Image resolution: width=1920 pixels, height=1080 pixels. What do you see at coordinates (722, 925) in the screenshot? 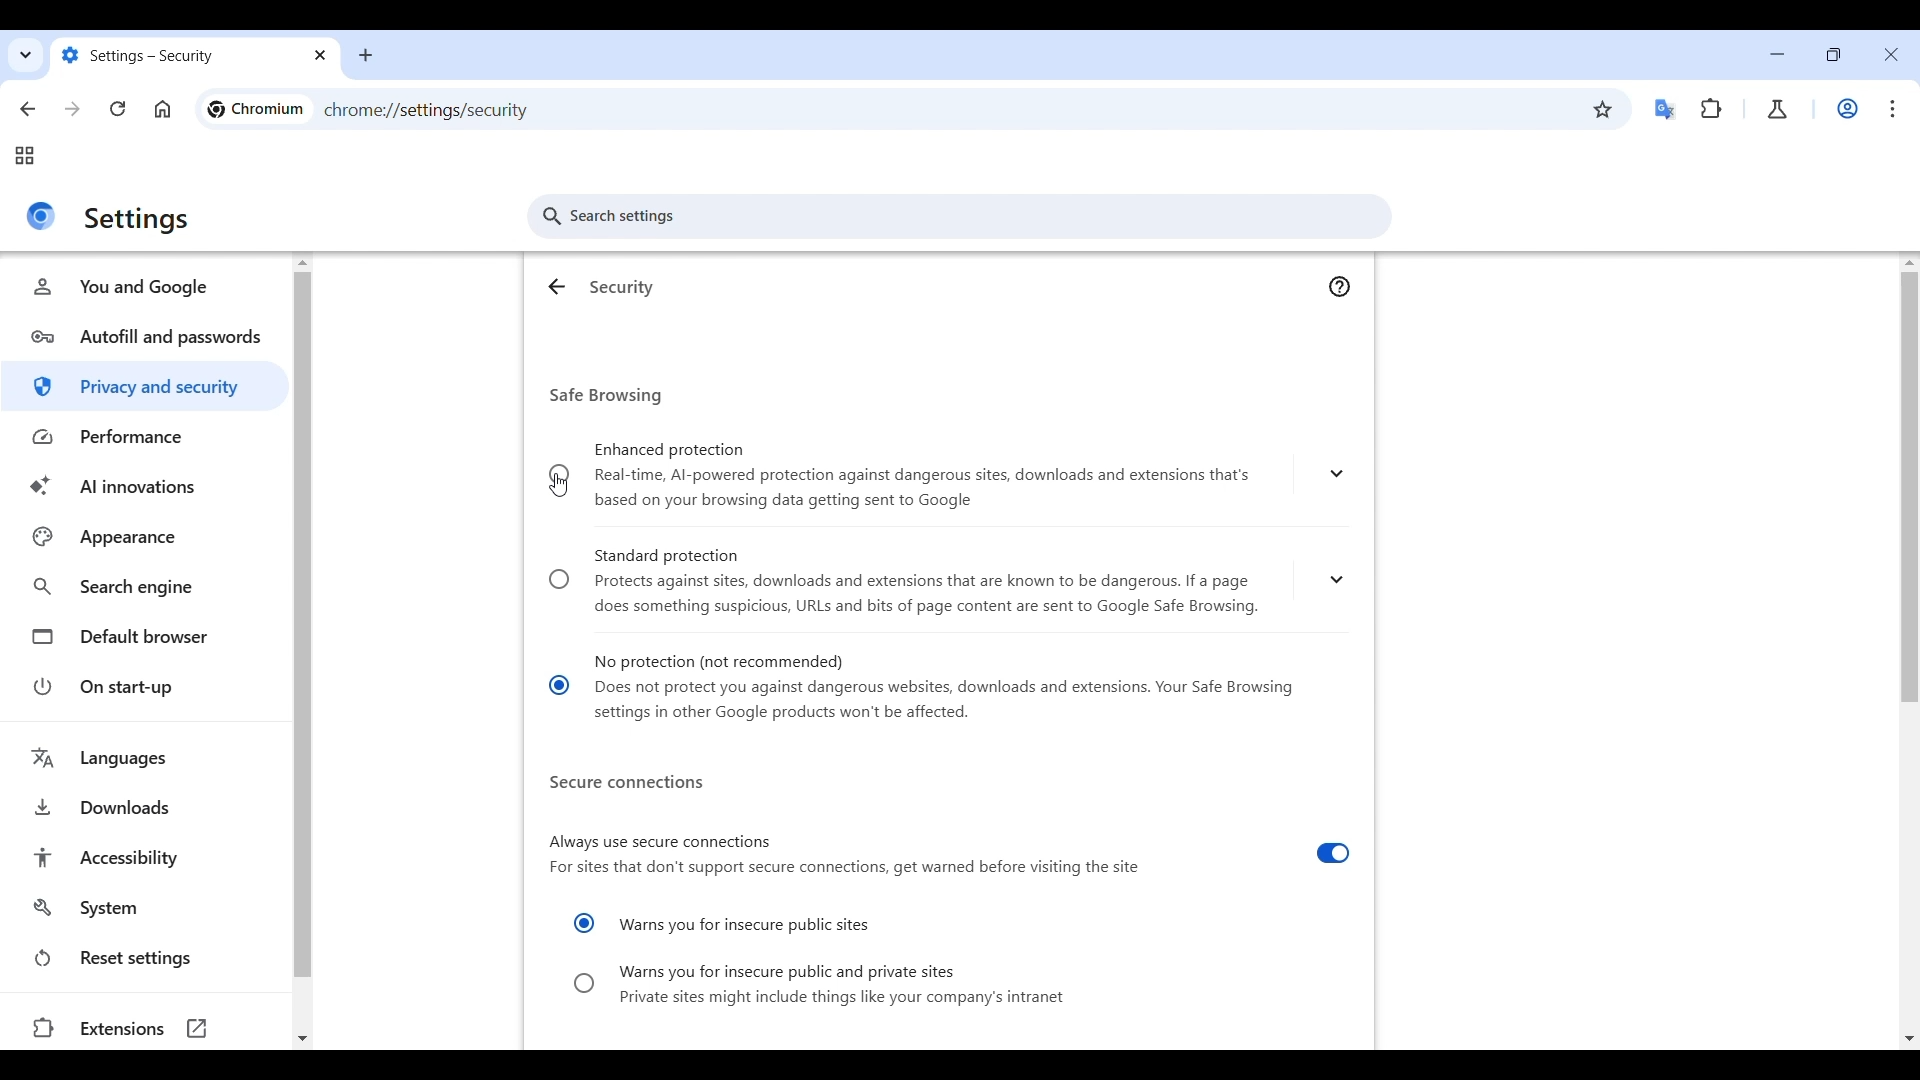
I see `Warns you for insecure public sites` at bounding box center [722, 925].